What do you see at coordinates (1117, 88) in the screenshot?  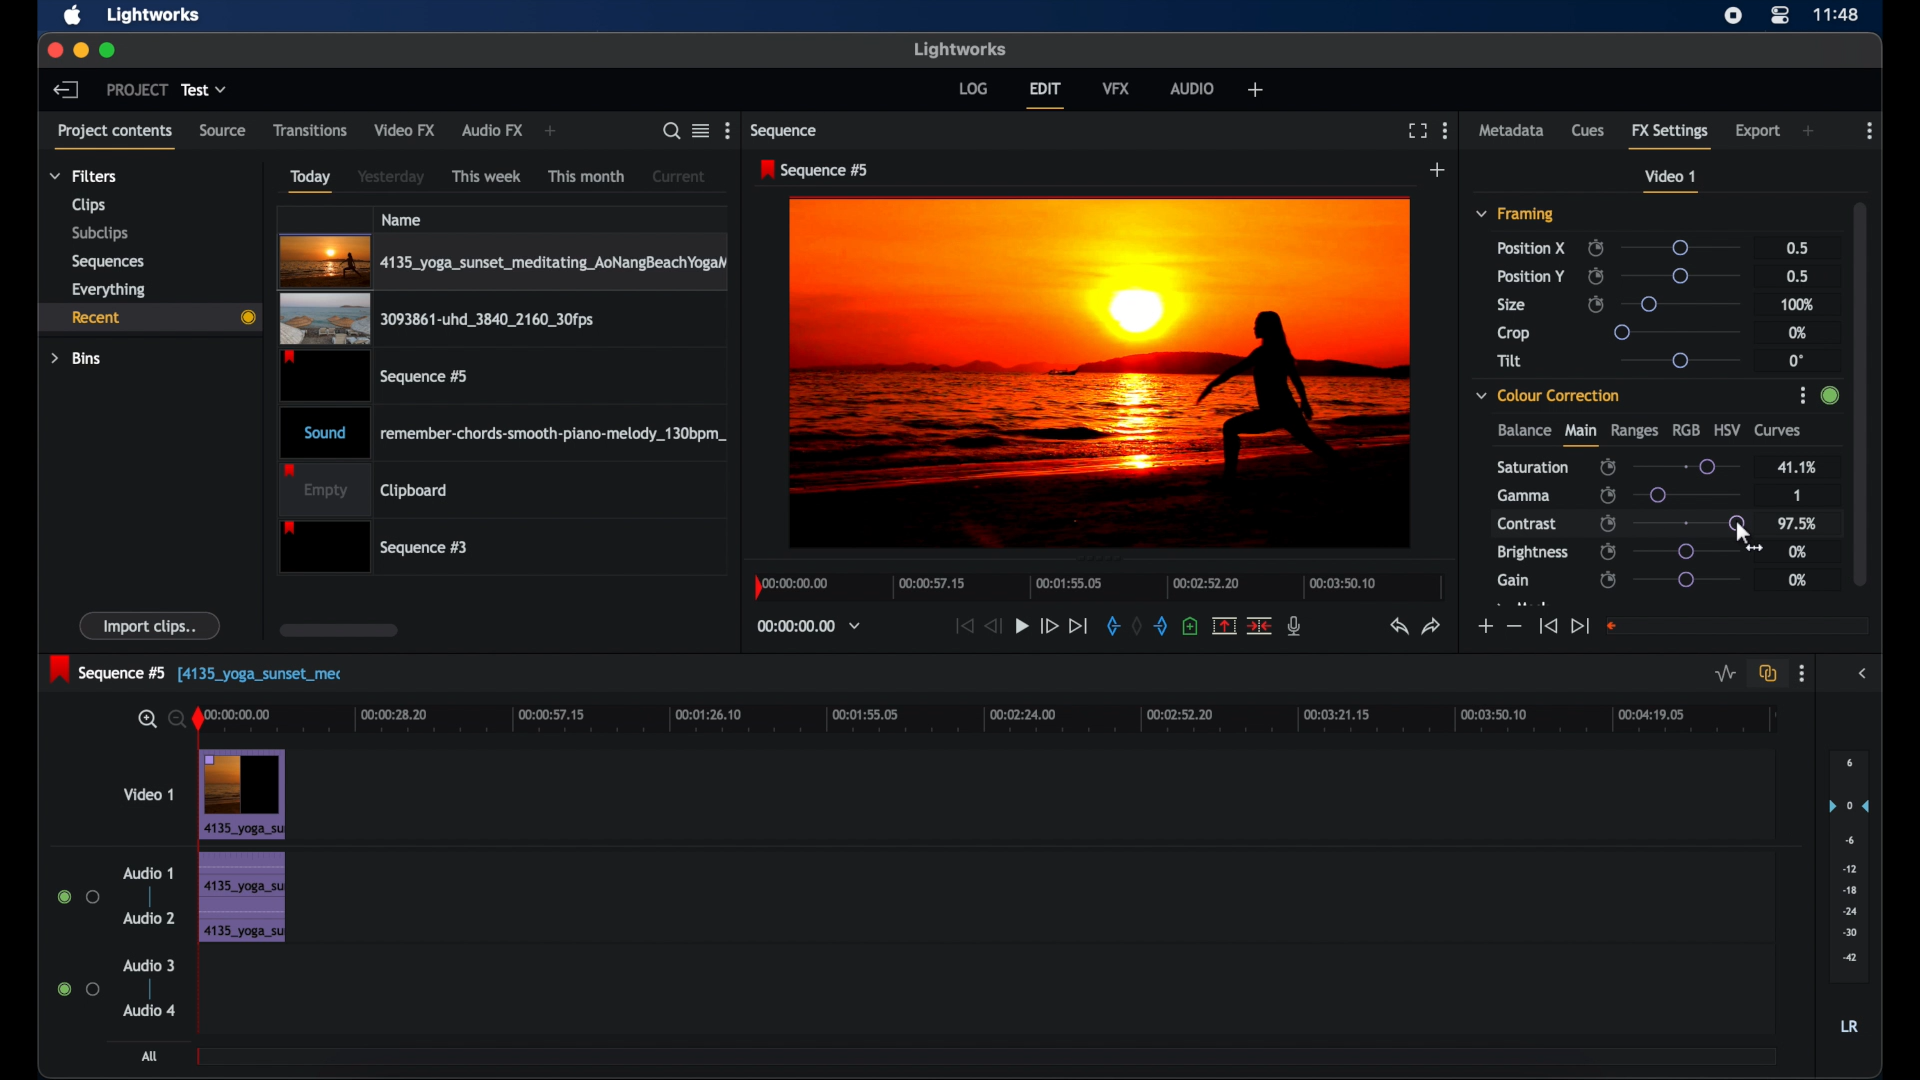 I see `vfx` at bounding box center [1117, 88].